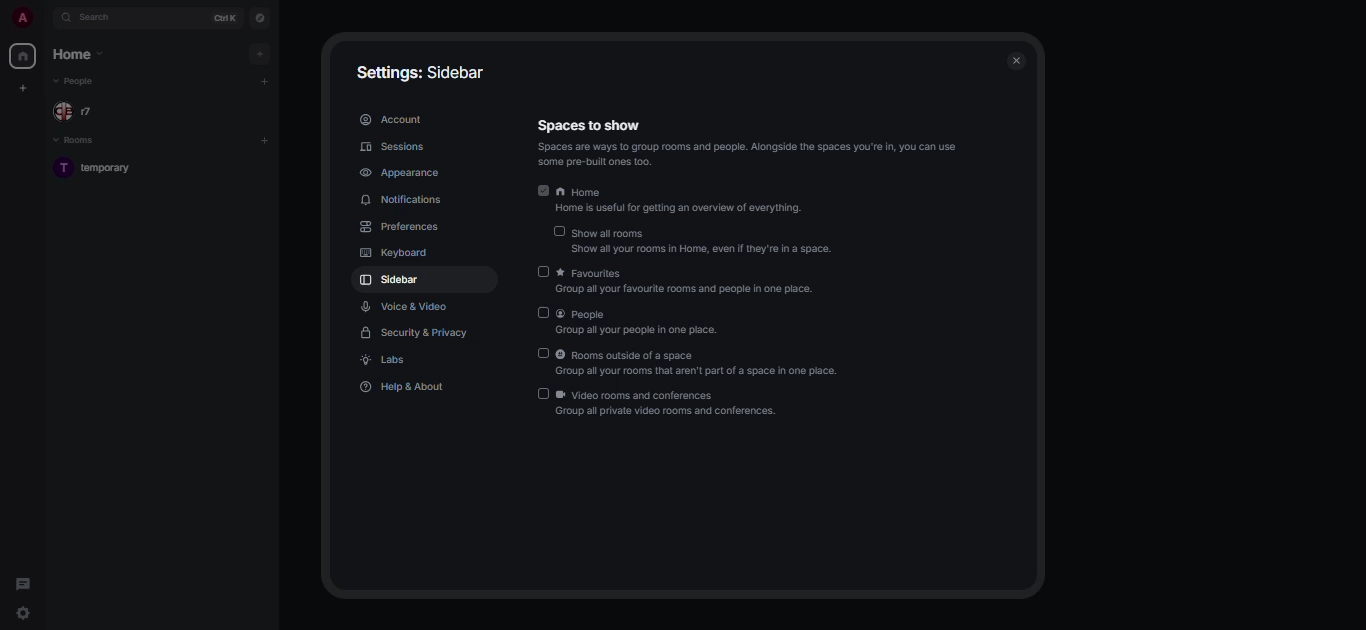  What do you see at coordinates (100, 19) in the screenshot?
I see `search` at bounding box center [100, 19].